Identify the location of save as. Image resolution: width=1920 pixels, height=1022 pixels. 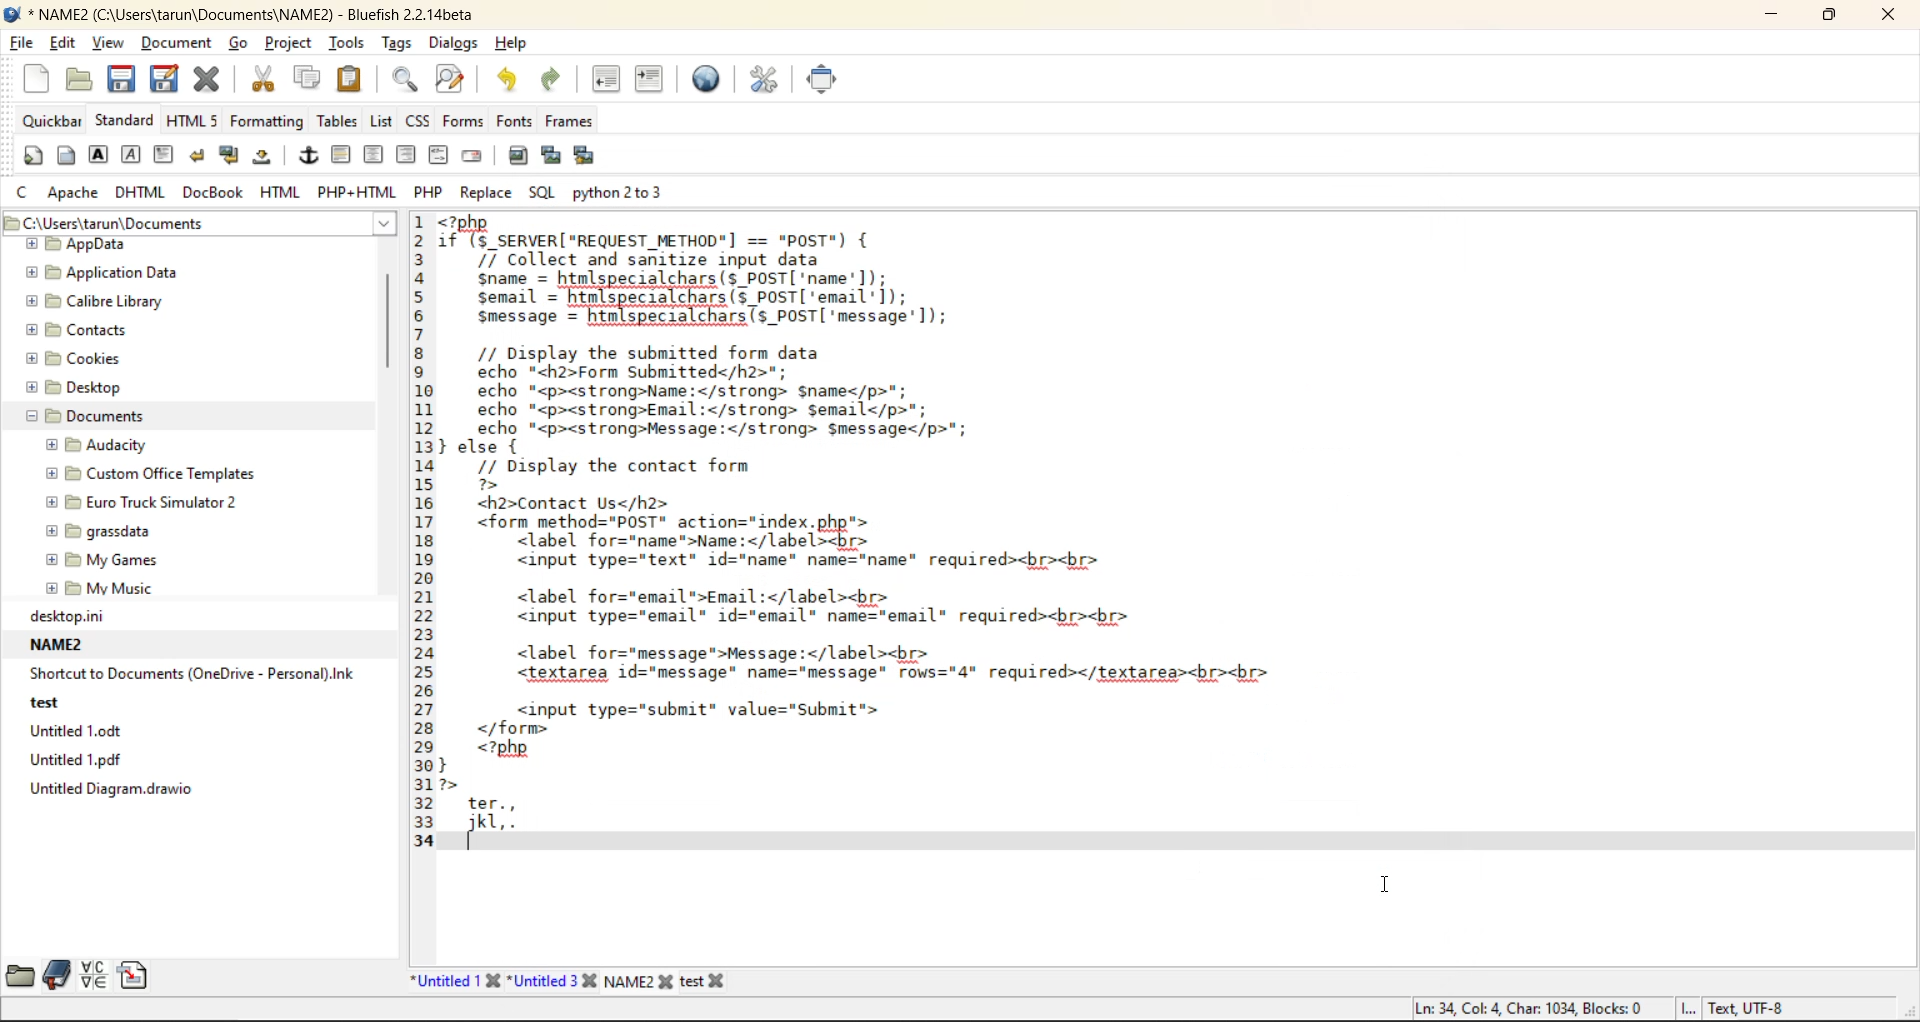
(167, 78).